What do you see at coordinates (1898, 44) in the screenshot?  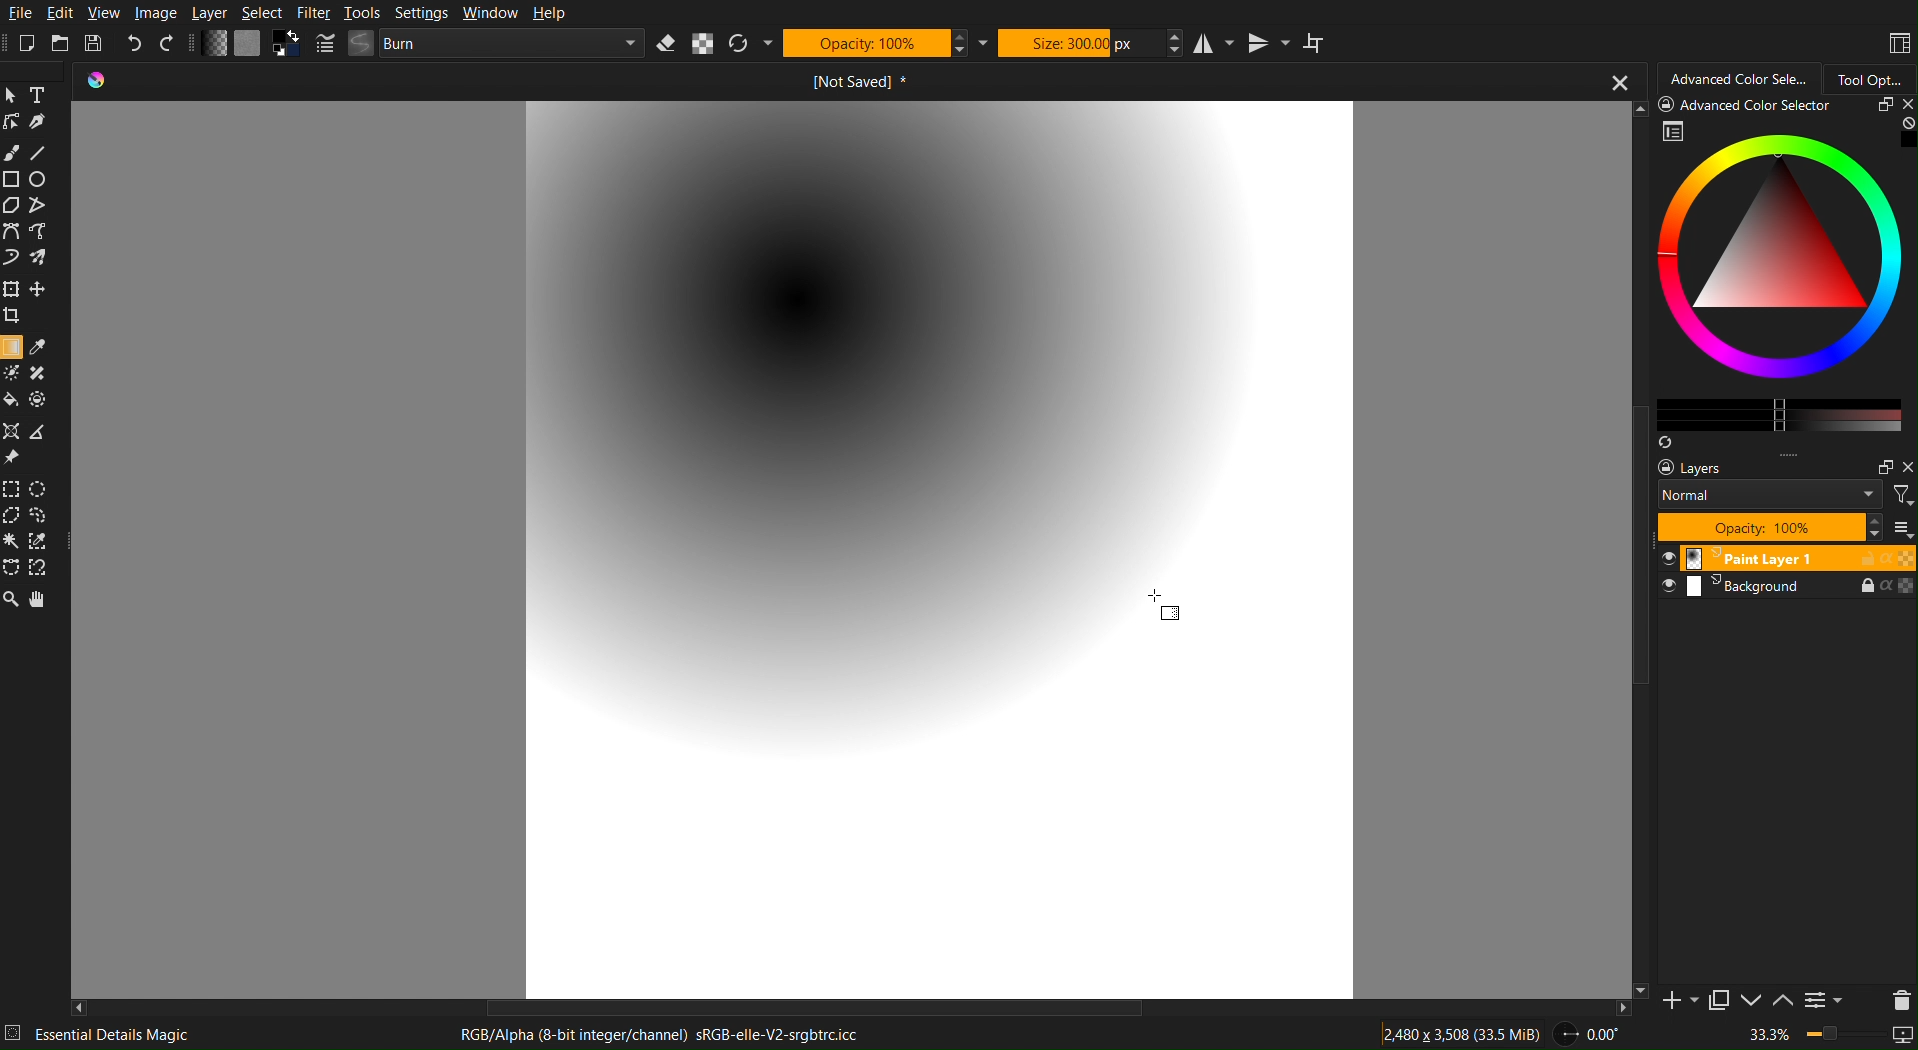 I see `Workspaces` at bounding box center [1898, 44].